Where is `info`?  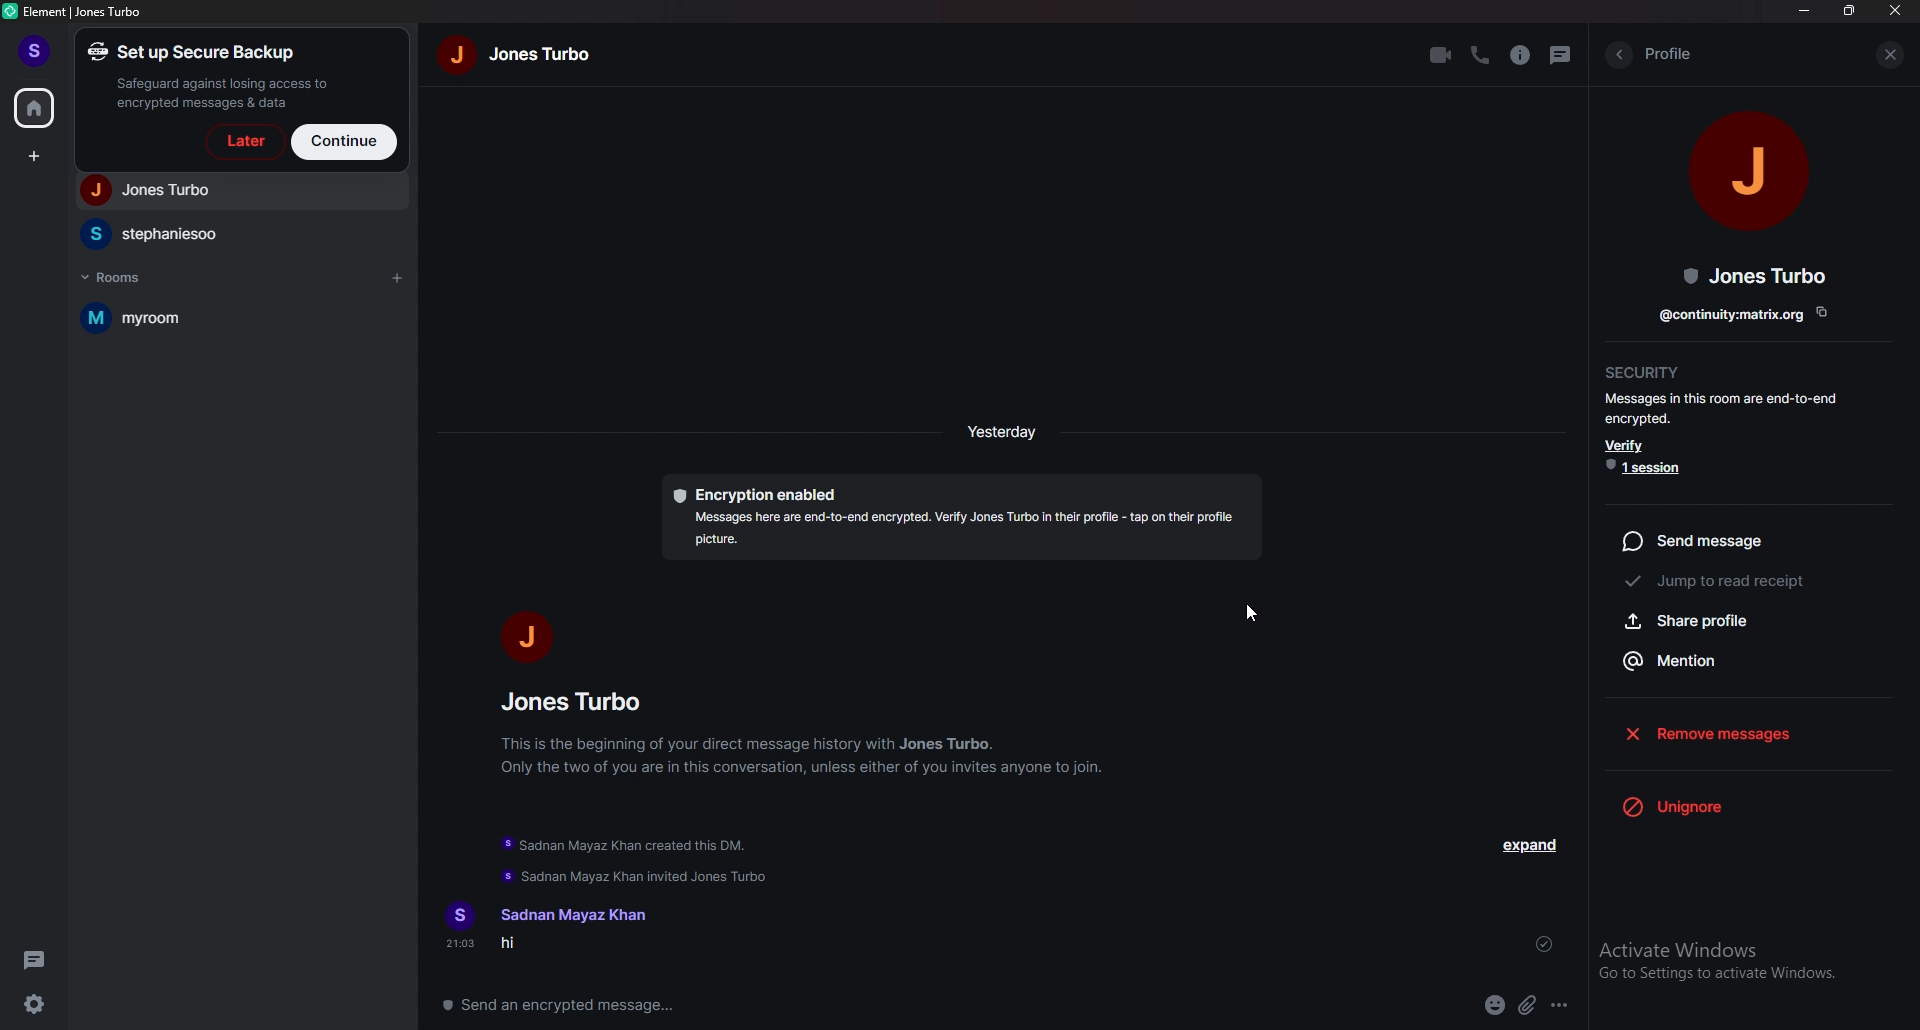 info is located at coordinates (1727, 408).